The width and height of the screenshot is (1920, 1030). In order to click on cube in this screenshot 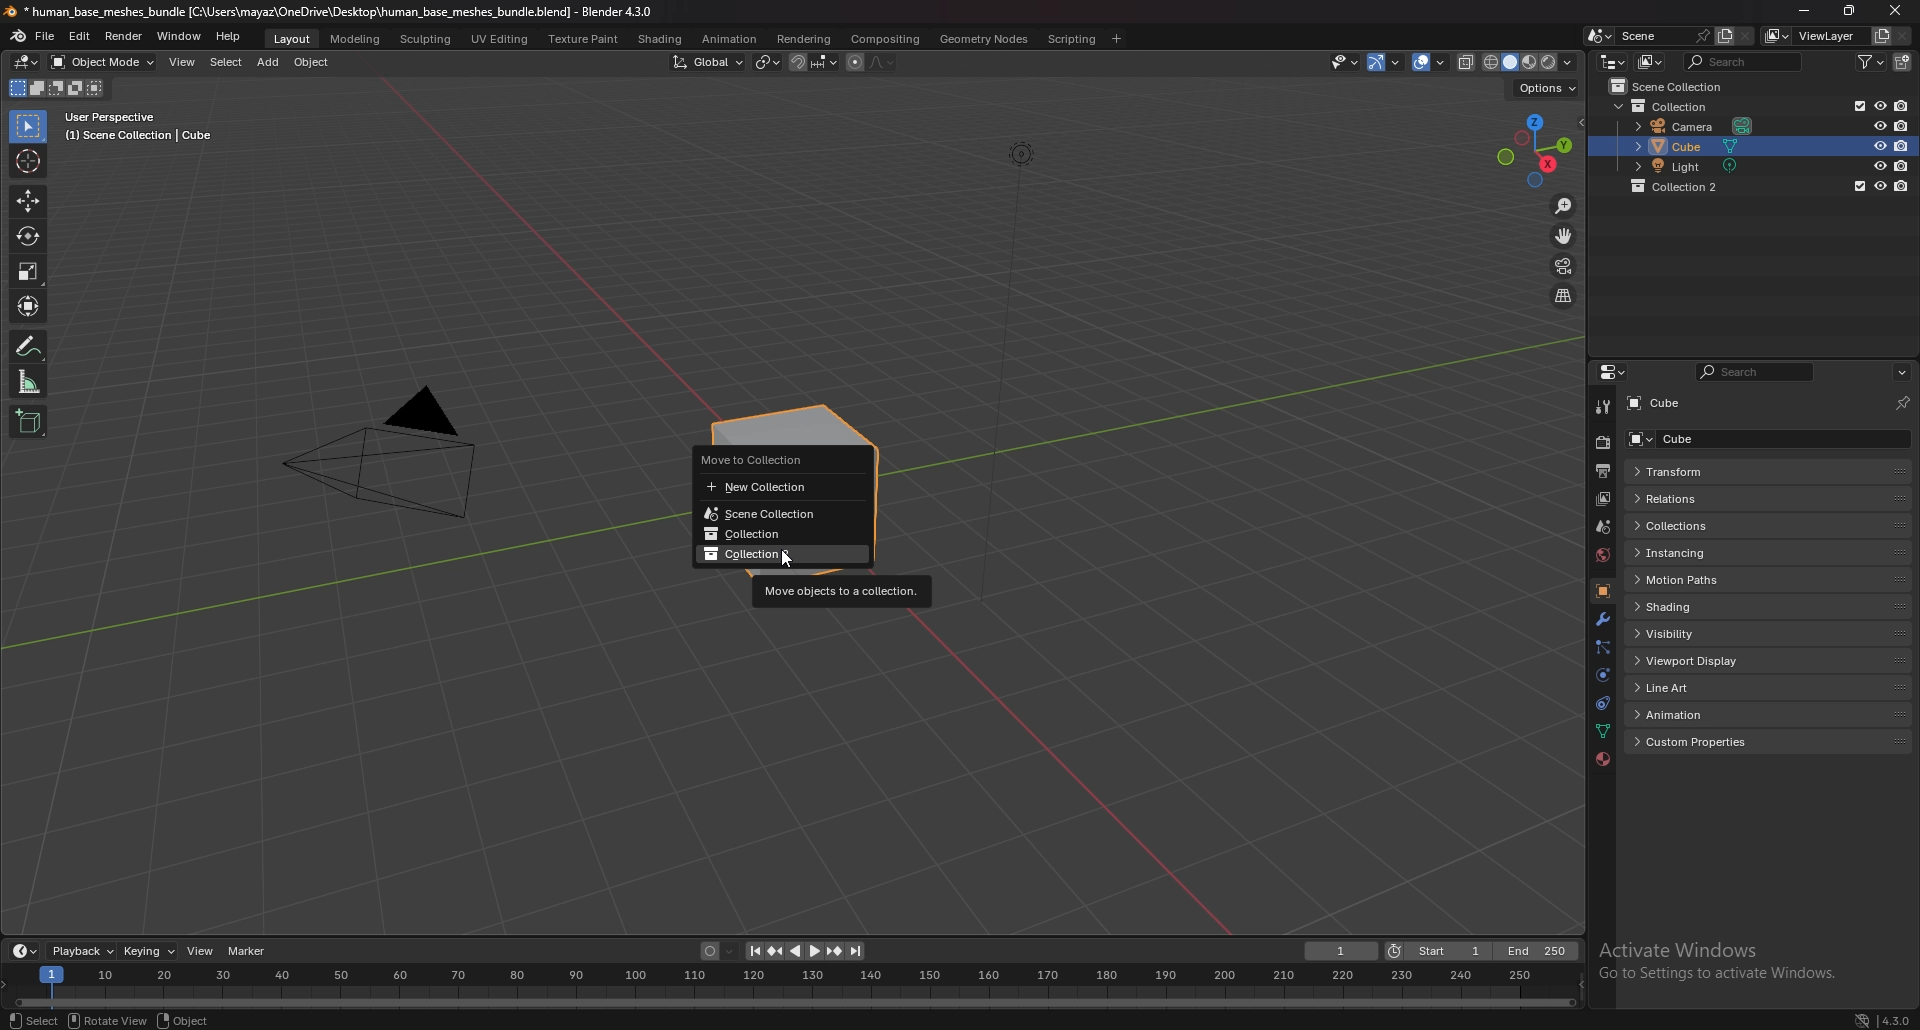, I will do `click(1702, 146)`.